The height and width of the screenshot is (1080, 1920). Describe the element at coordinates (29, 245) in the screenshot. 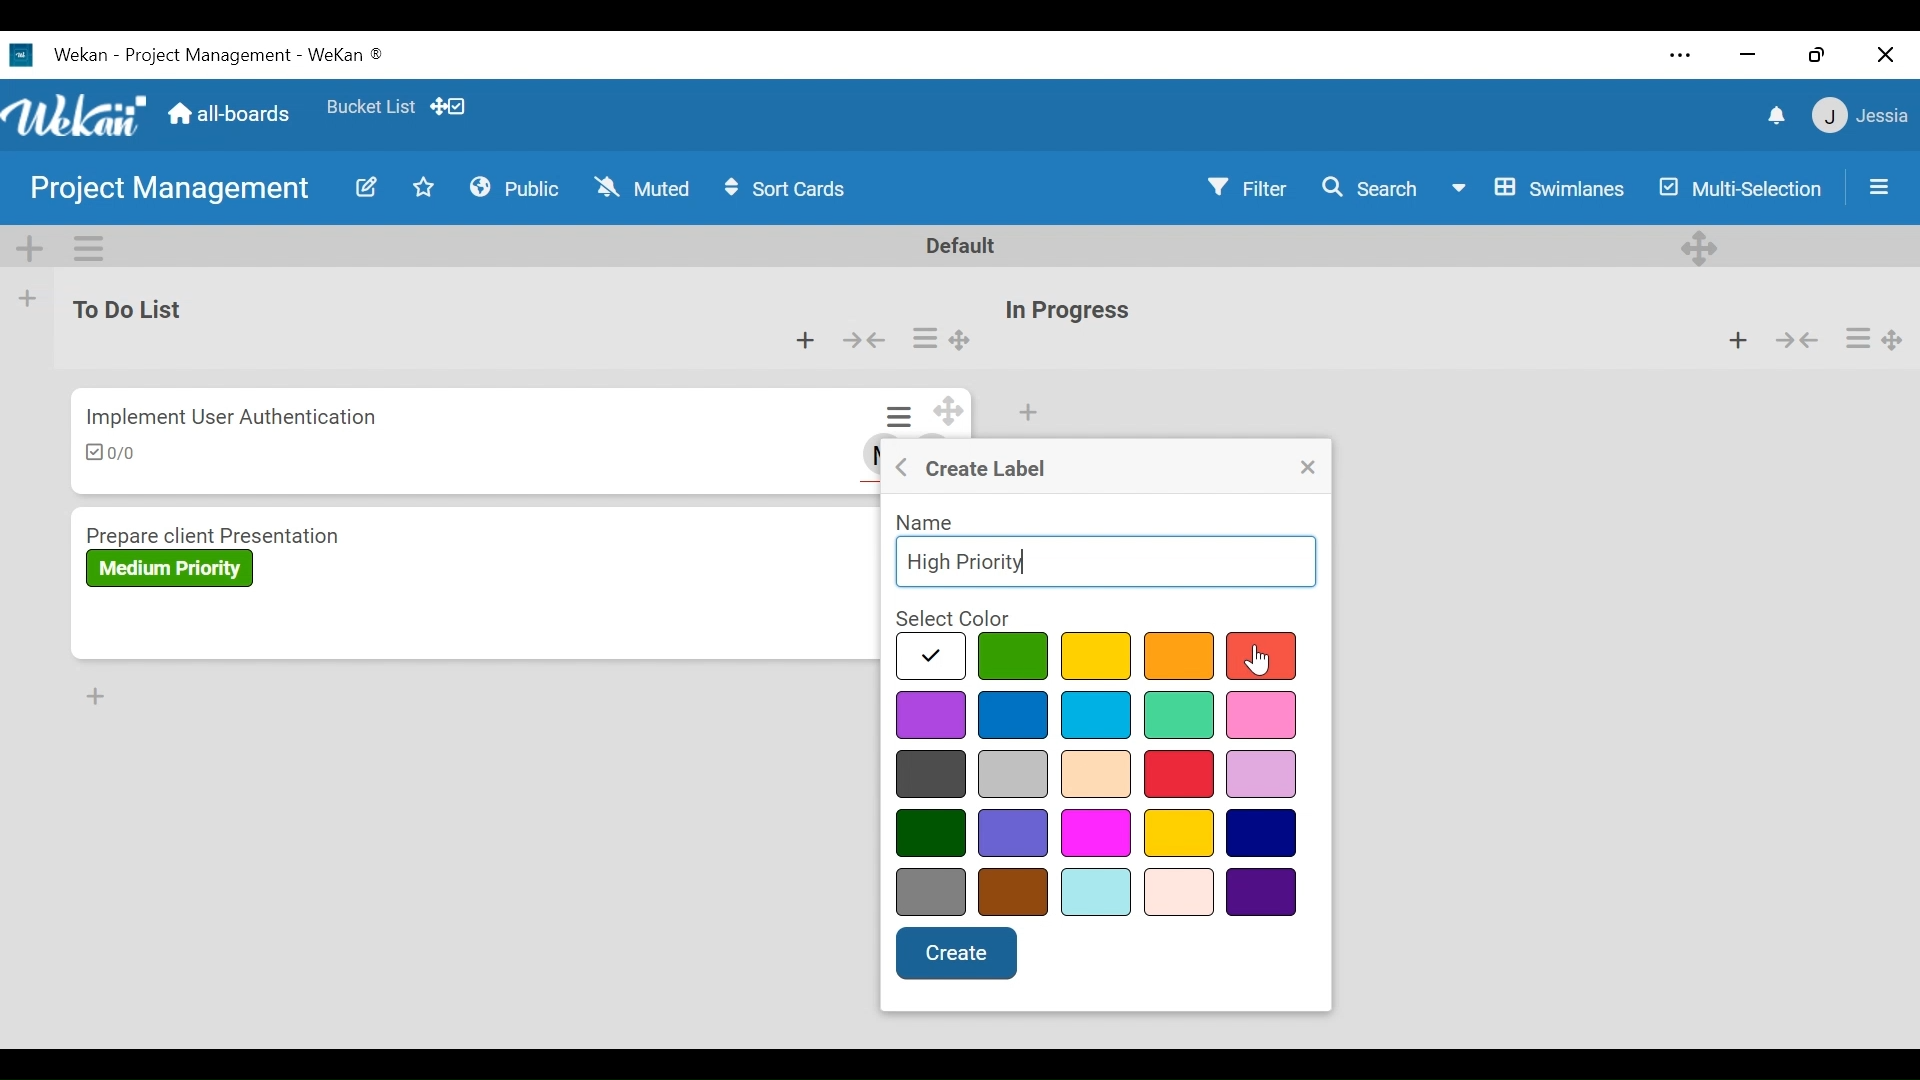

I see `Add Swimlane` at that location.